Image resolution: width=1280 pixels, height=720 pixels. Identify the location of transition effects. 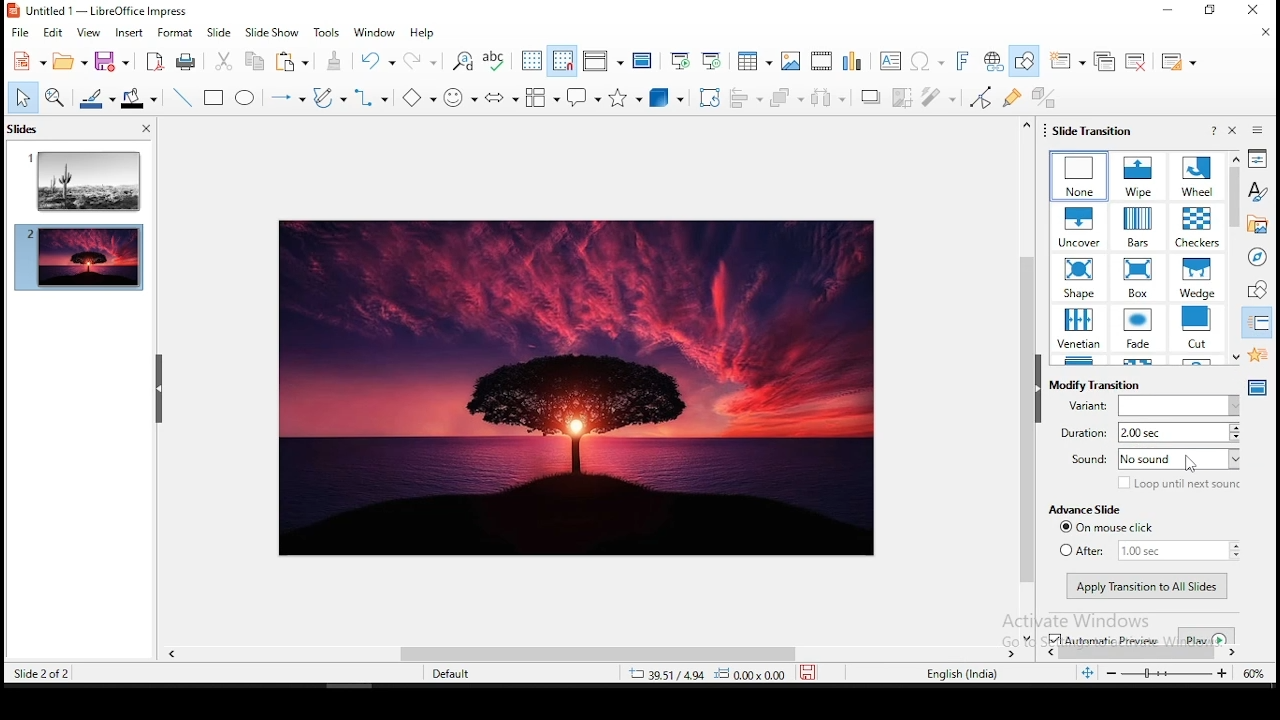
(1138, 277).